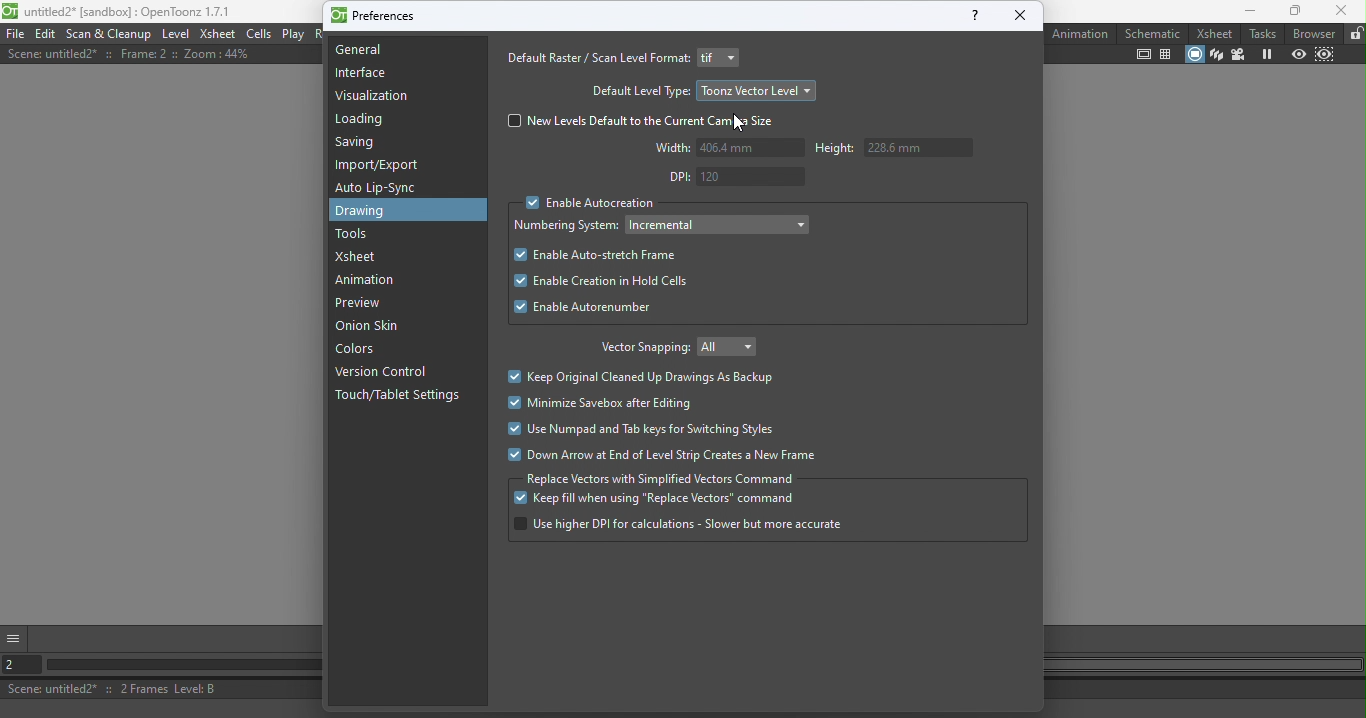 This screenshot has width=1366, height=718. I want to click on File, so click(15, 33).